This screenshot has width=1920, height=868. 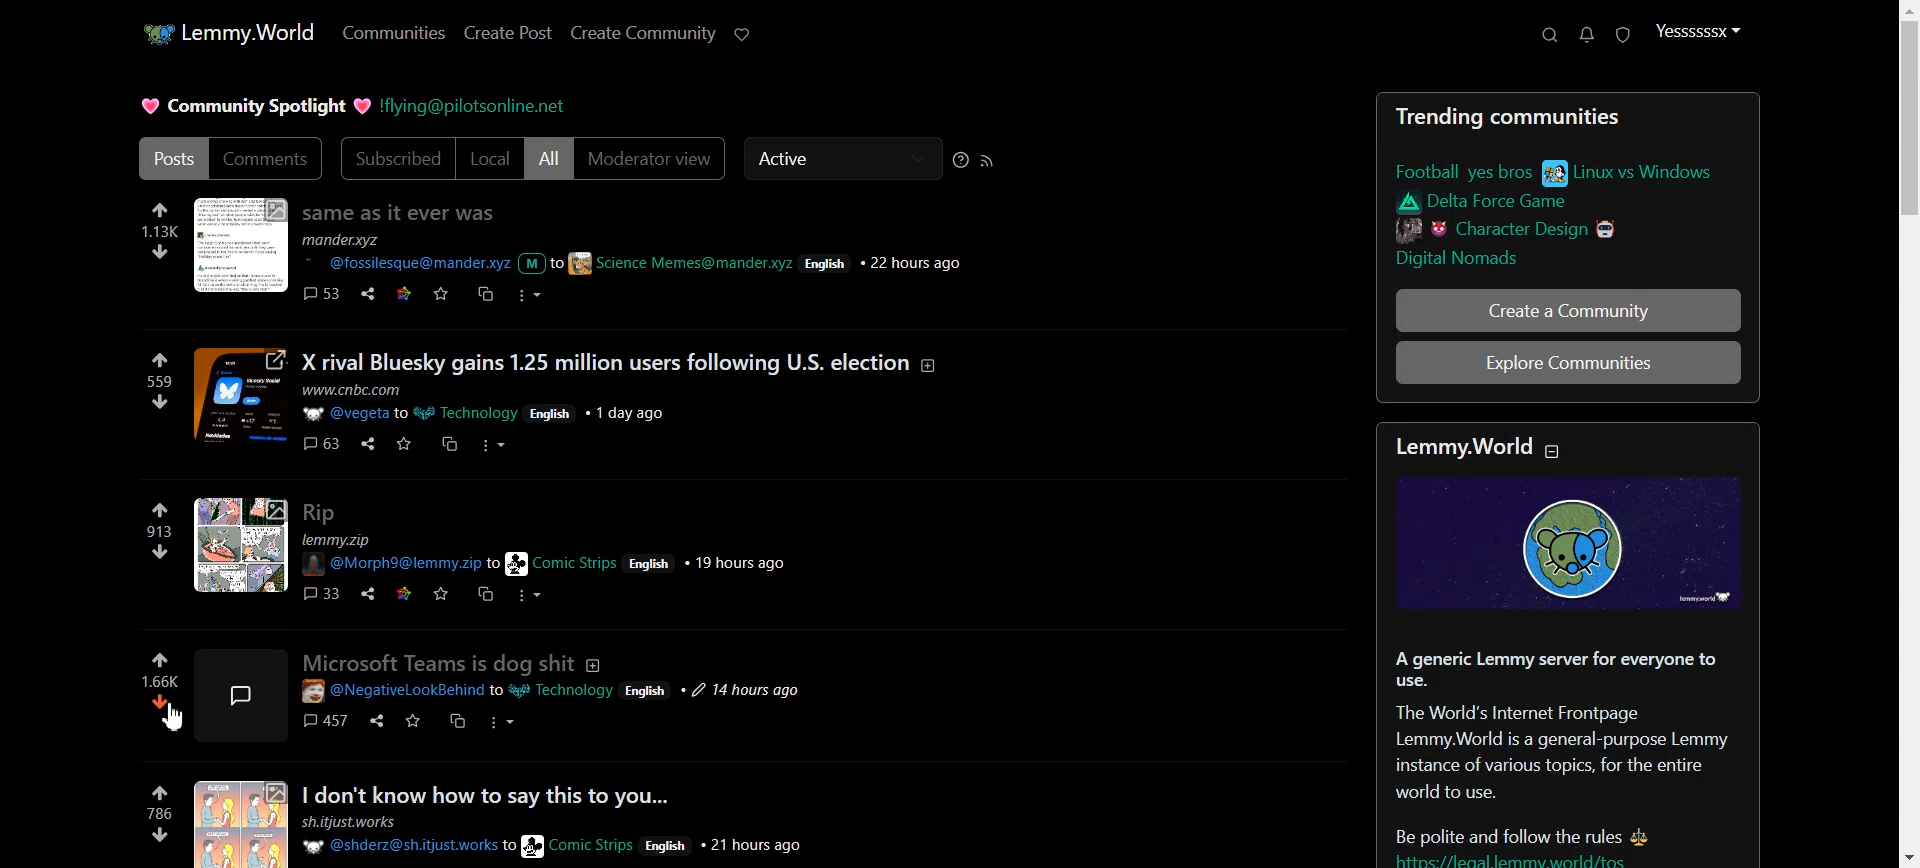 I want to click on post details, so click(x=570, y=835).